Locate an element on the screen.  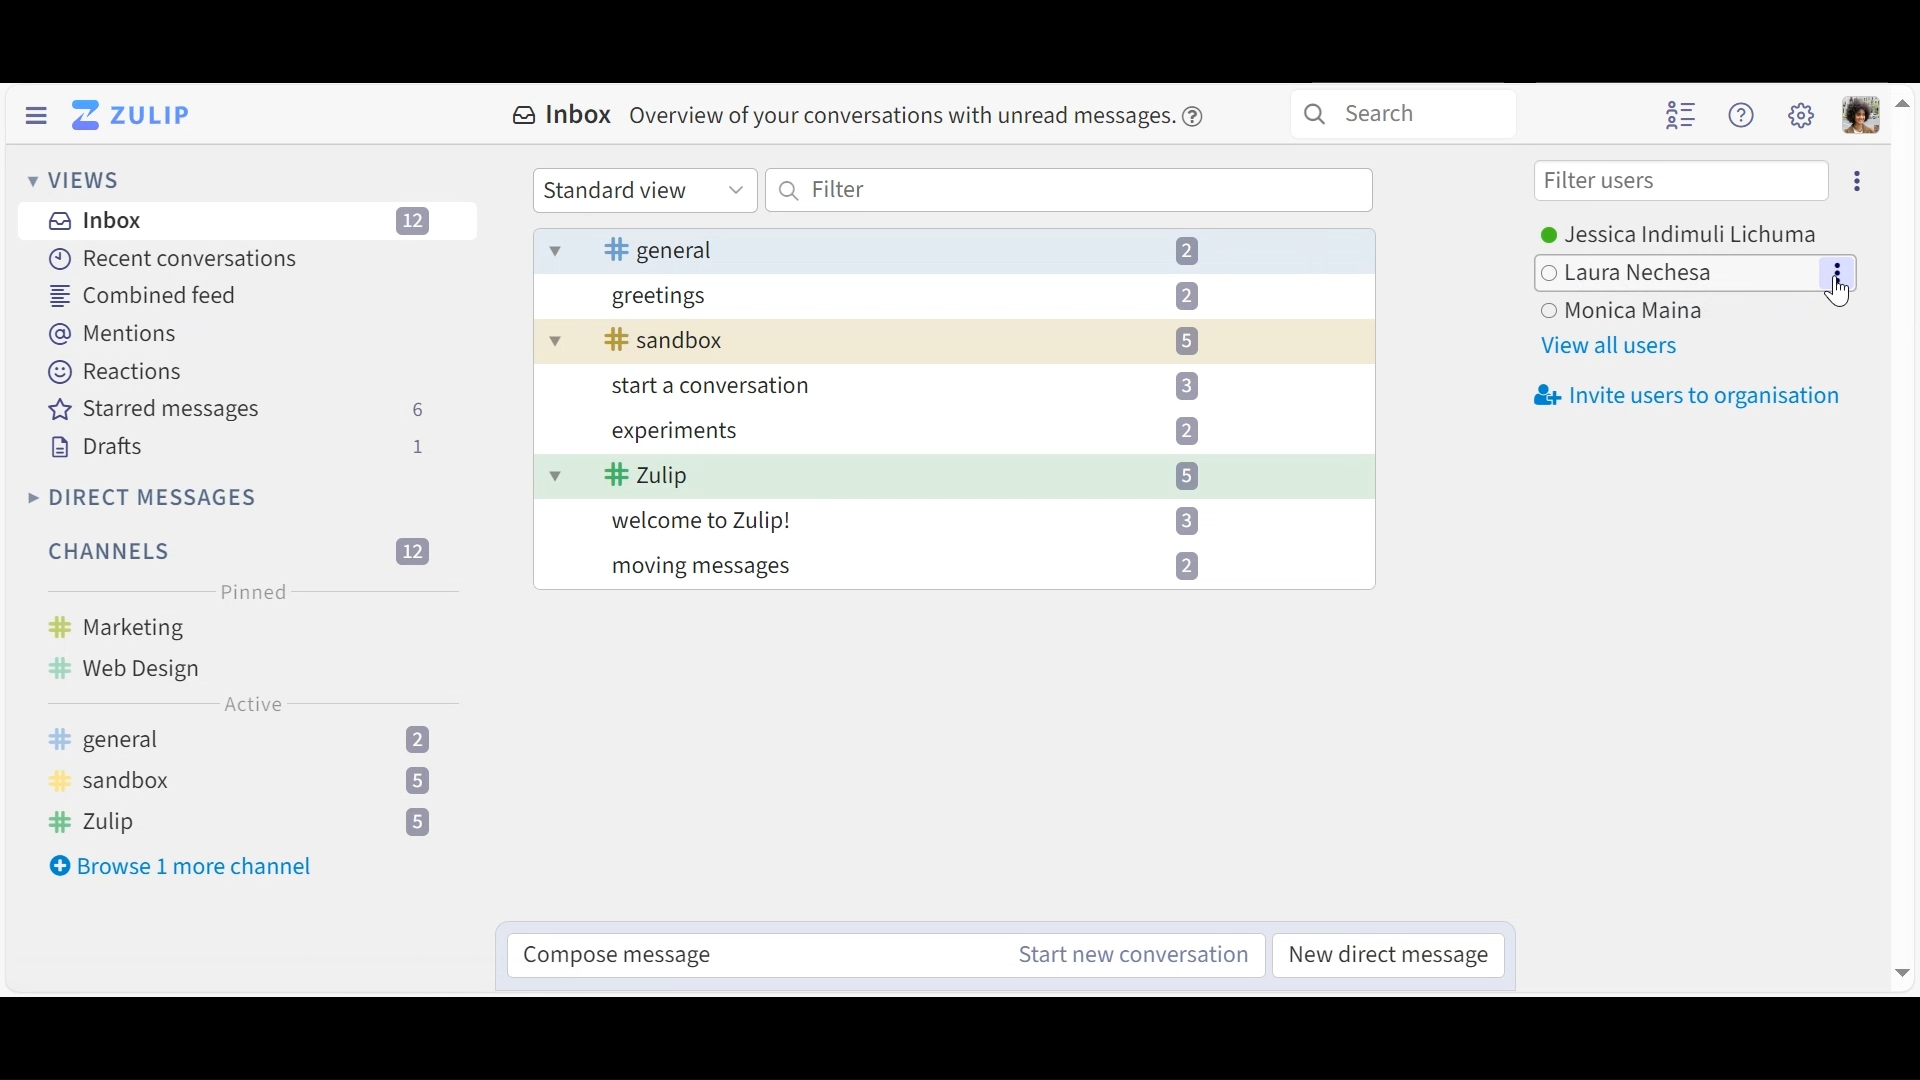
Users is located at coordinates (1690, 231).